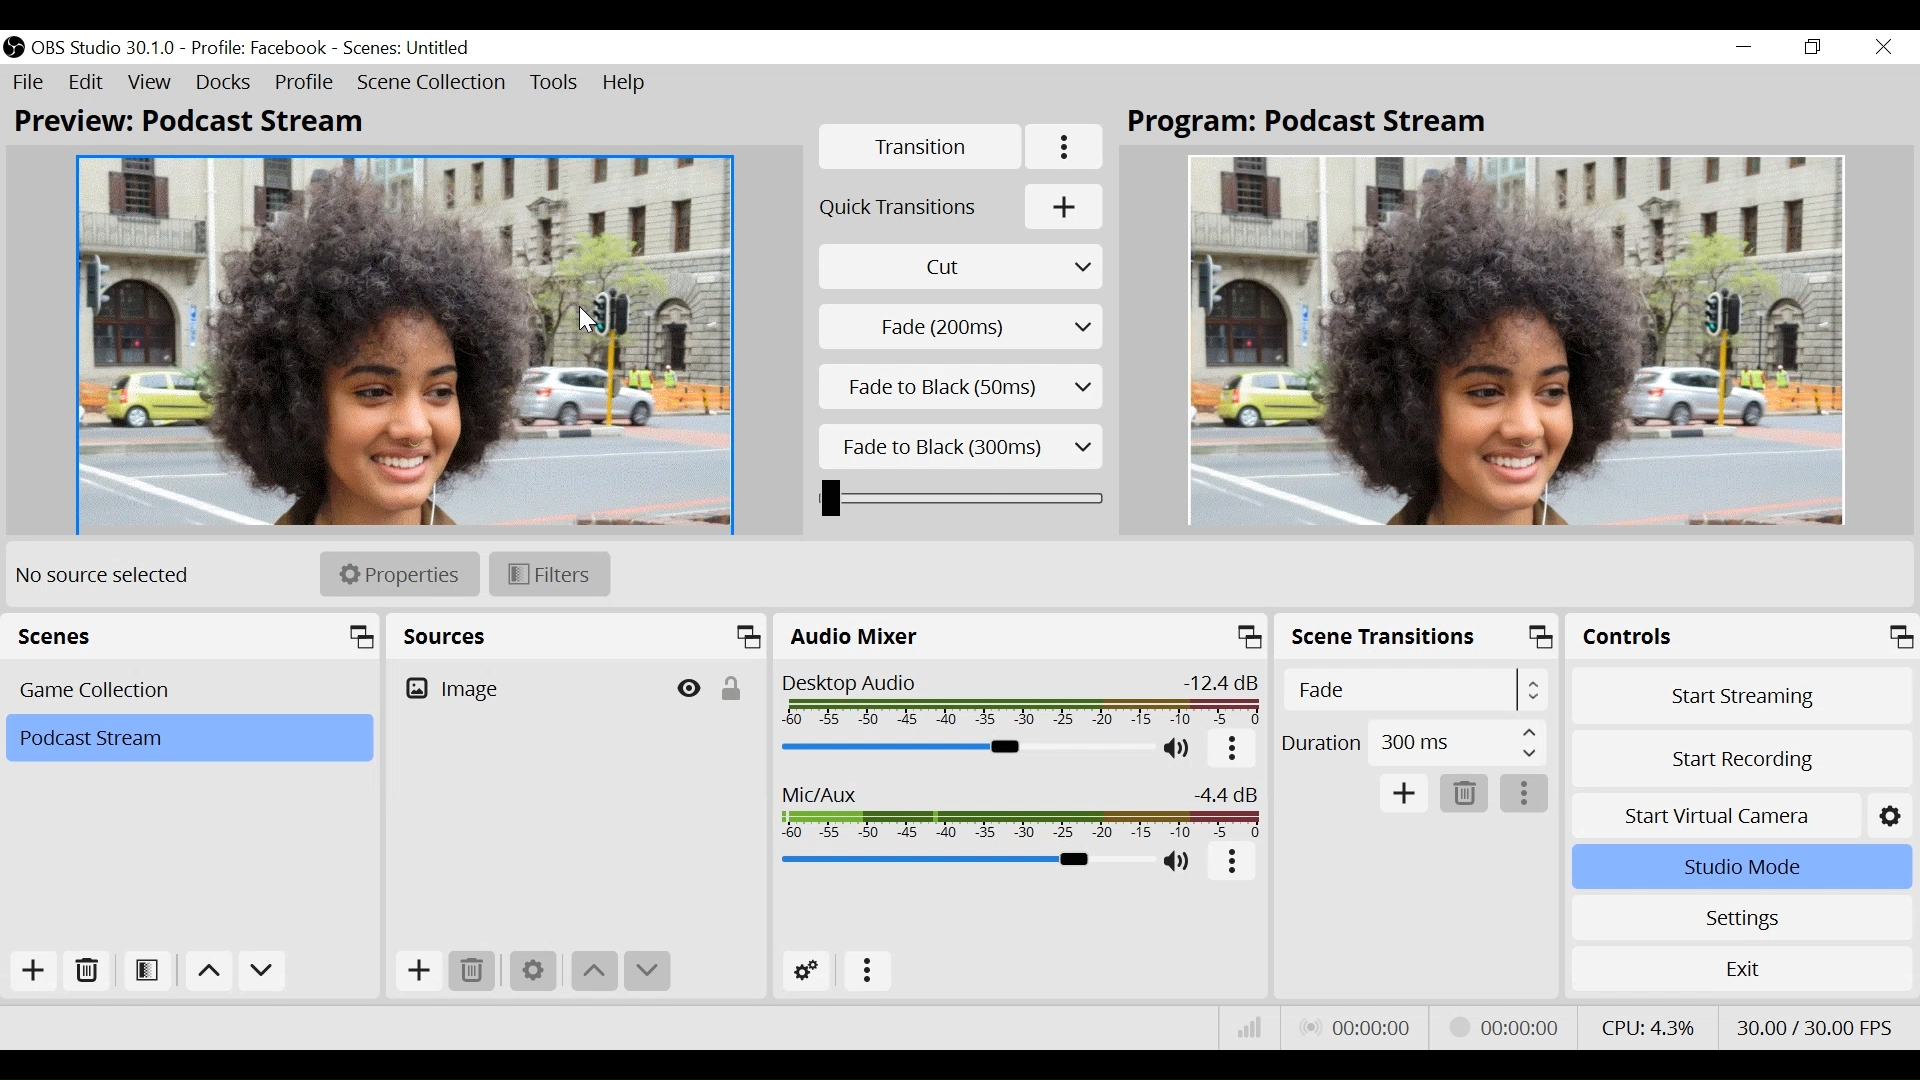  Describe the element at coordinates (1021, 811) in the screenshot. I see `Mic/Aux` at that location.